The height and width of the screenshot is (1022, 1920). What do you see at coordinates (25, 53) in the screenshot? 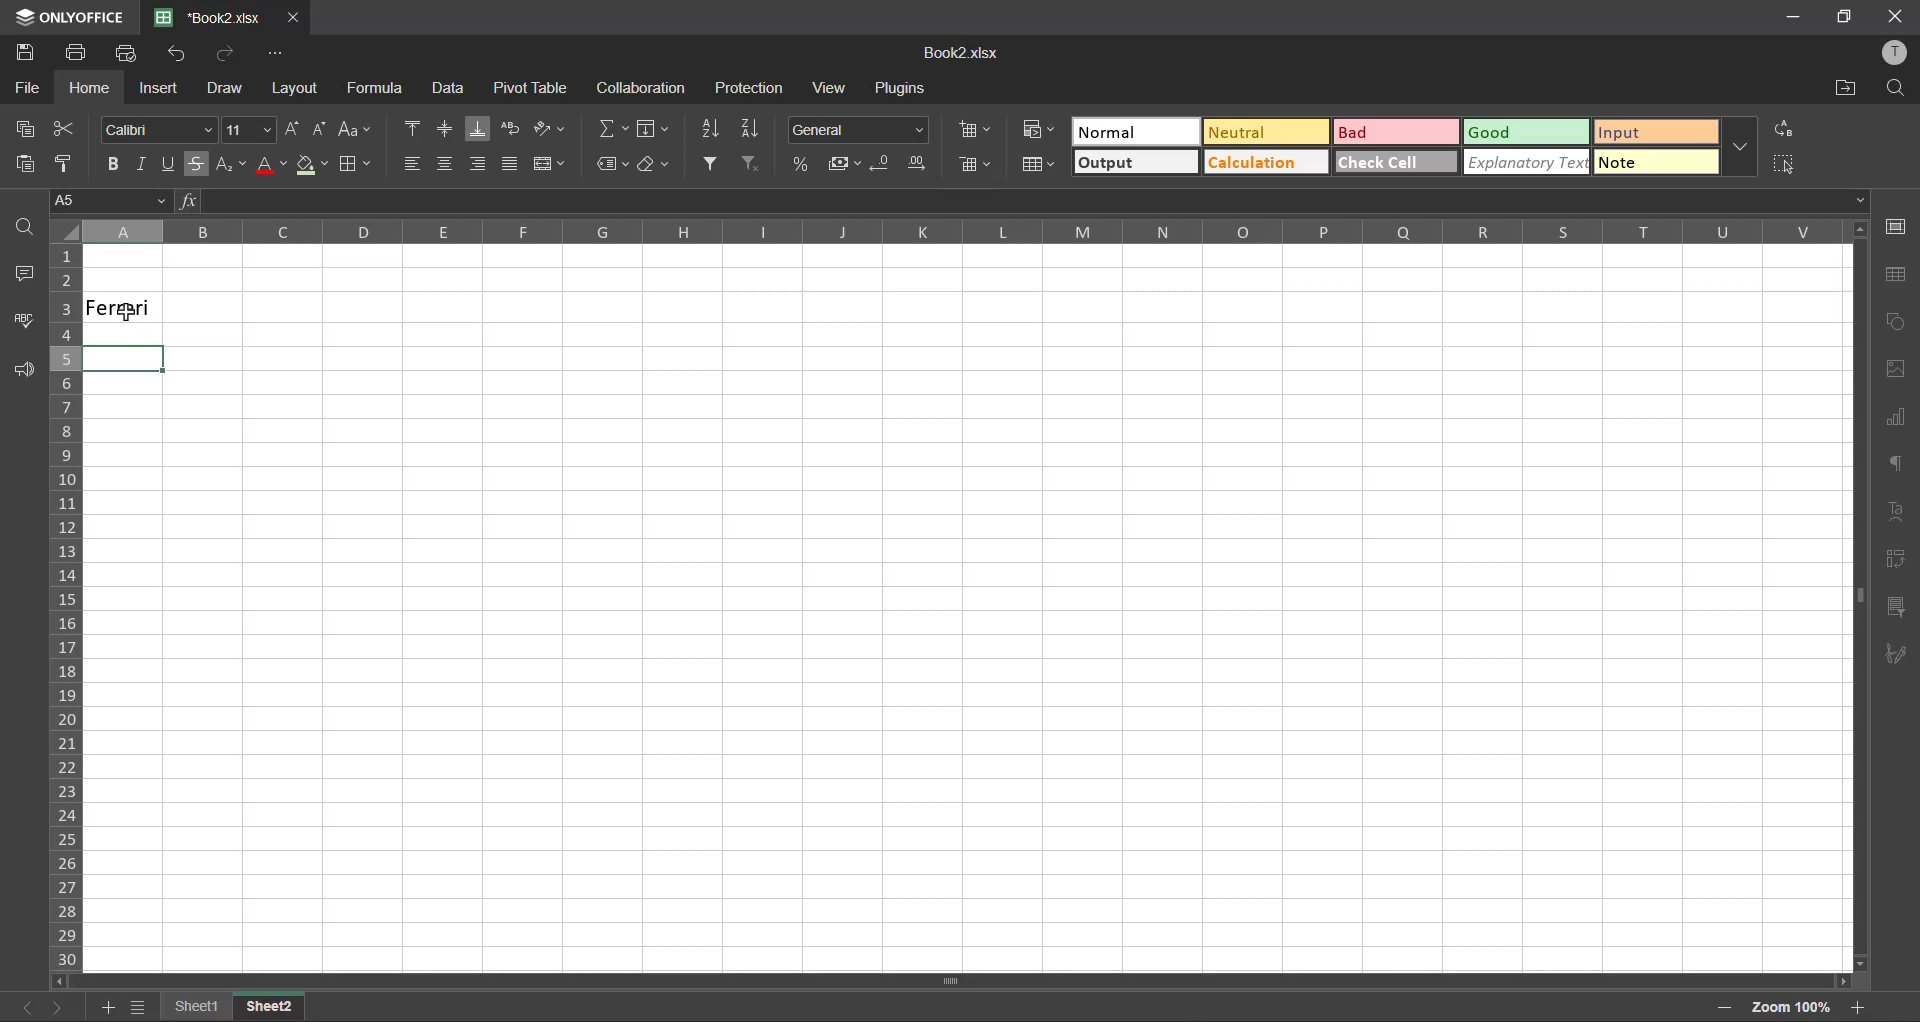
I see `save` at bounding box center [25, 53].